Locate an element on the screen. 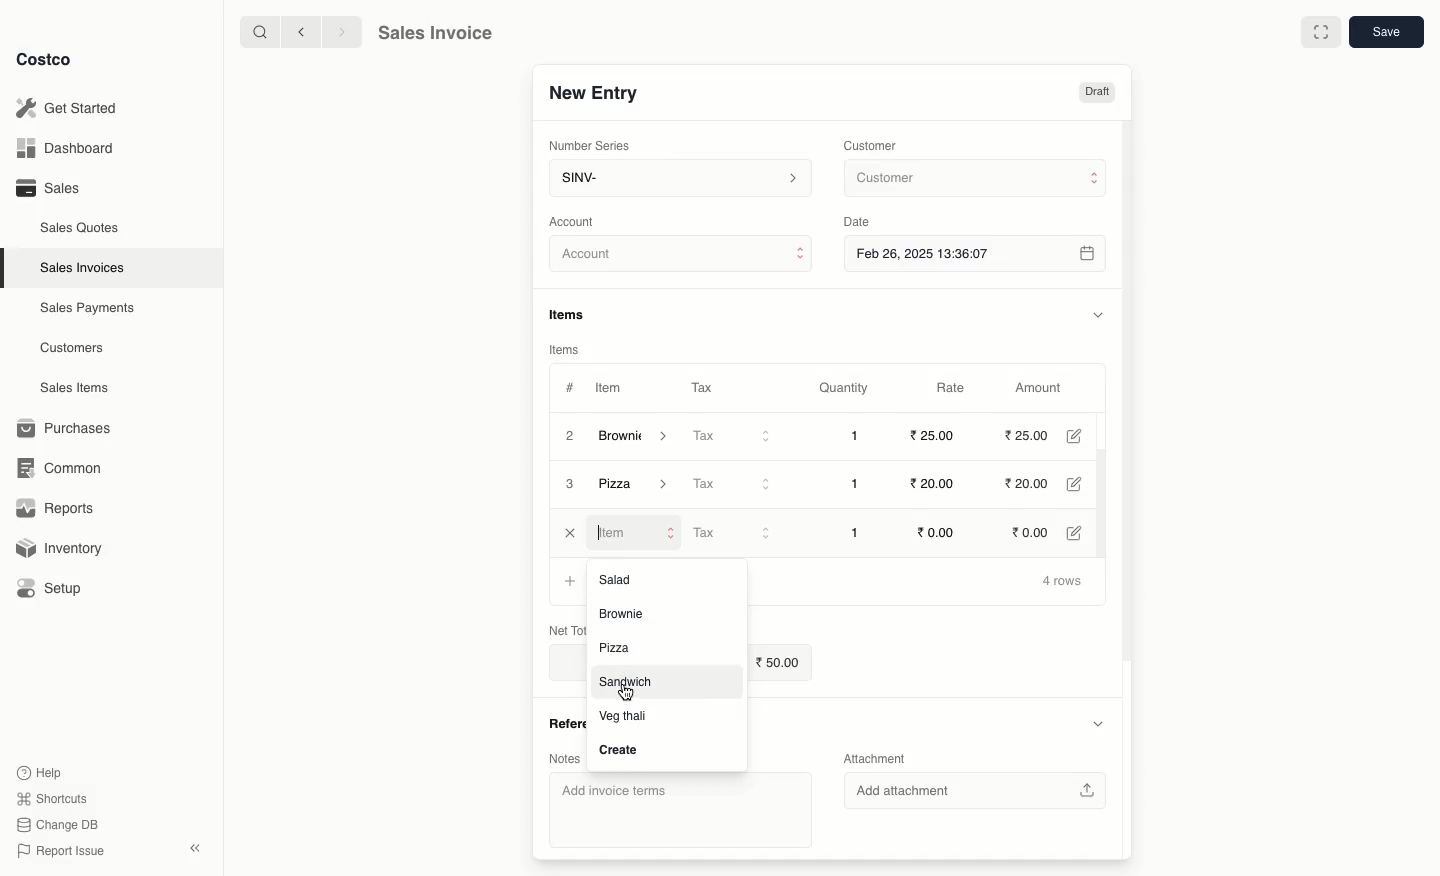 The image size is (1440, 876). 0.00 is located at coordinates (1037, 530).